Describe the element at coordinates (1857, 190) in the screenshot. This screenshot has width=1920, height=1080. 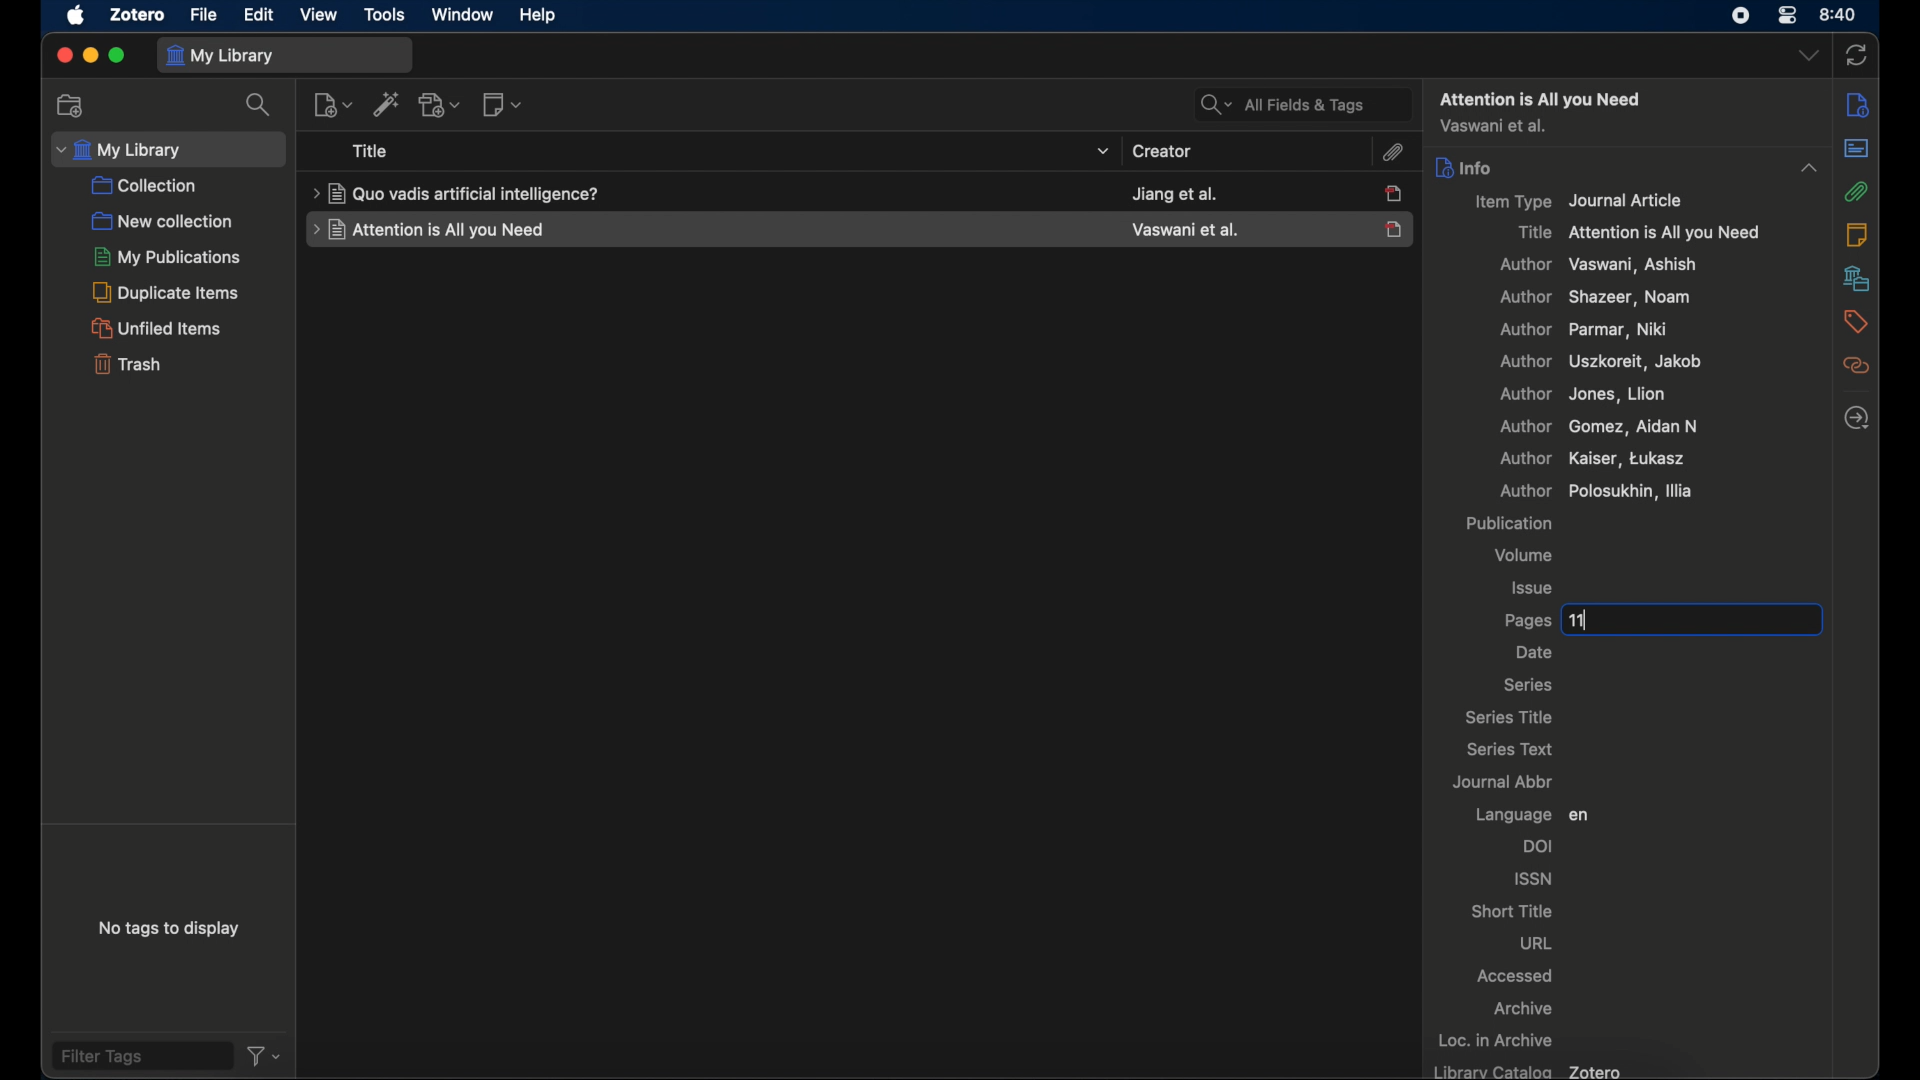
I see `attachment` at that location.